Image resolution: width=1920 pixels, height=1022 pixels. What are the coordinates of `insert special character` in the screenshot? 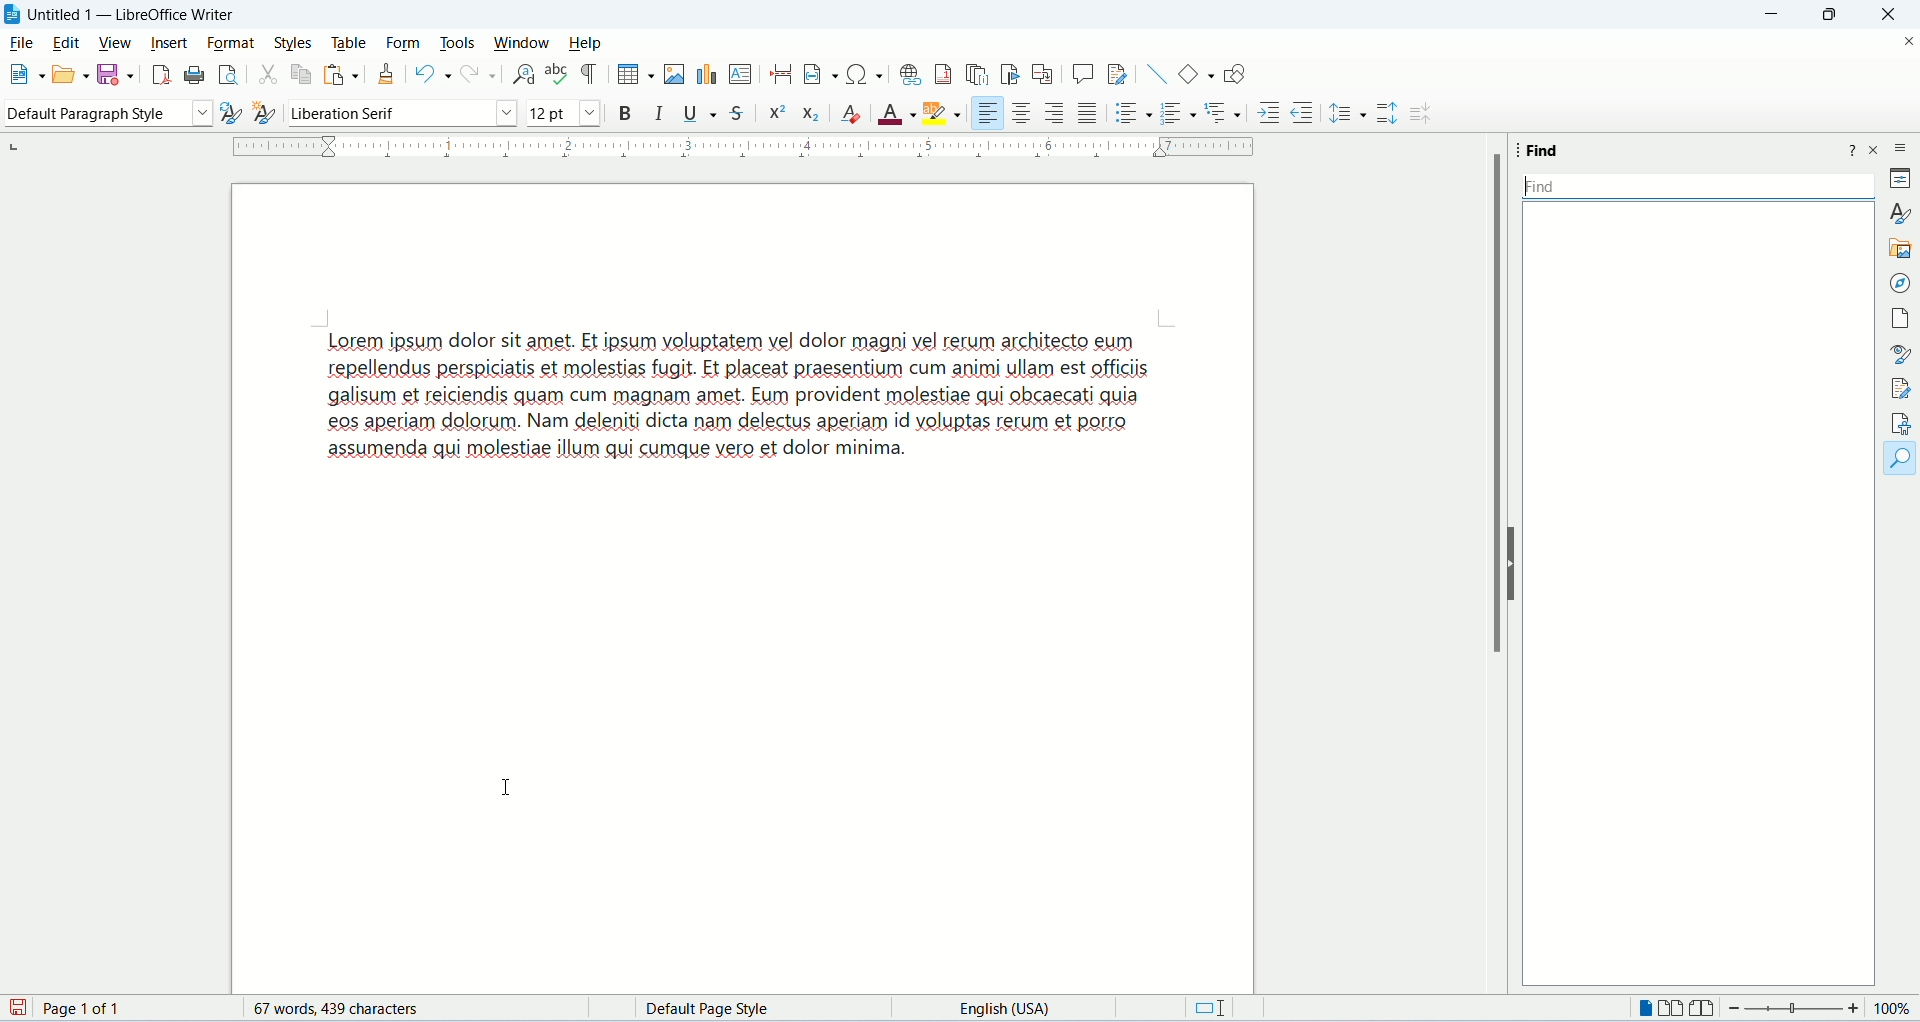 It's located at (857, 74).